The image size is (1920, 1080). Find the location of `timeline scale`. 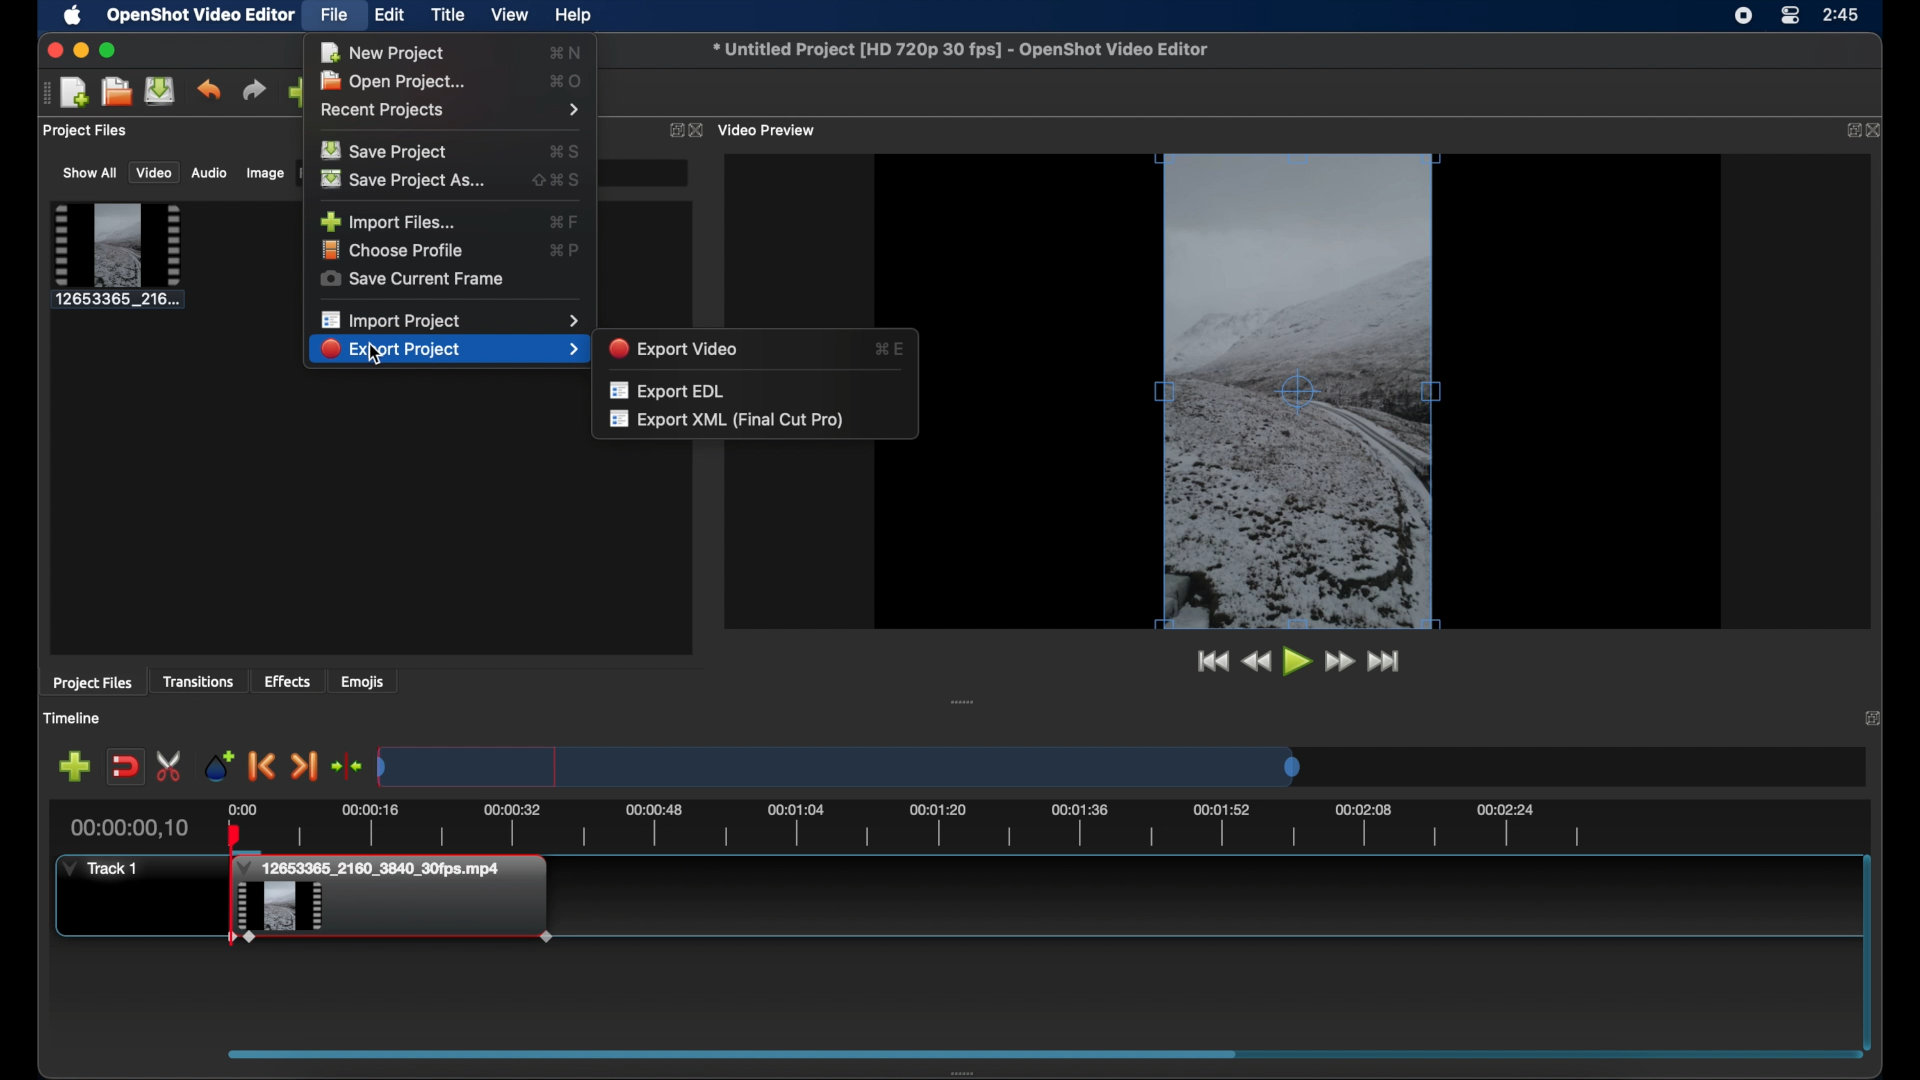

timeline scale is located at coordinates (838, 765).